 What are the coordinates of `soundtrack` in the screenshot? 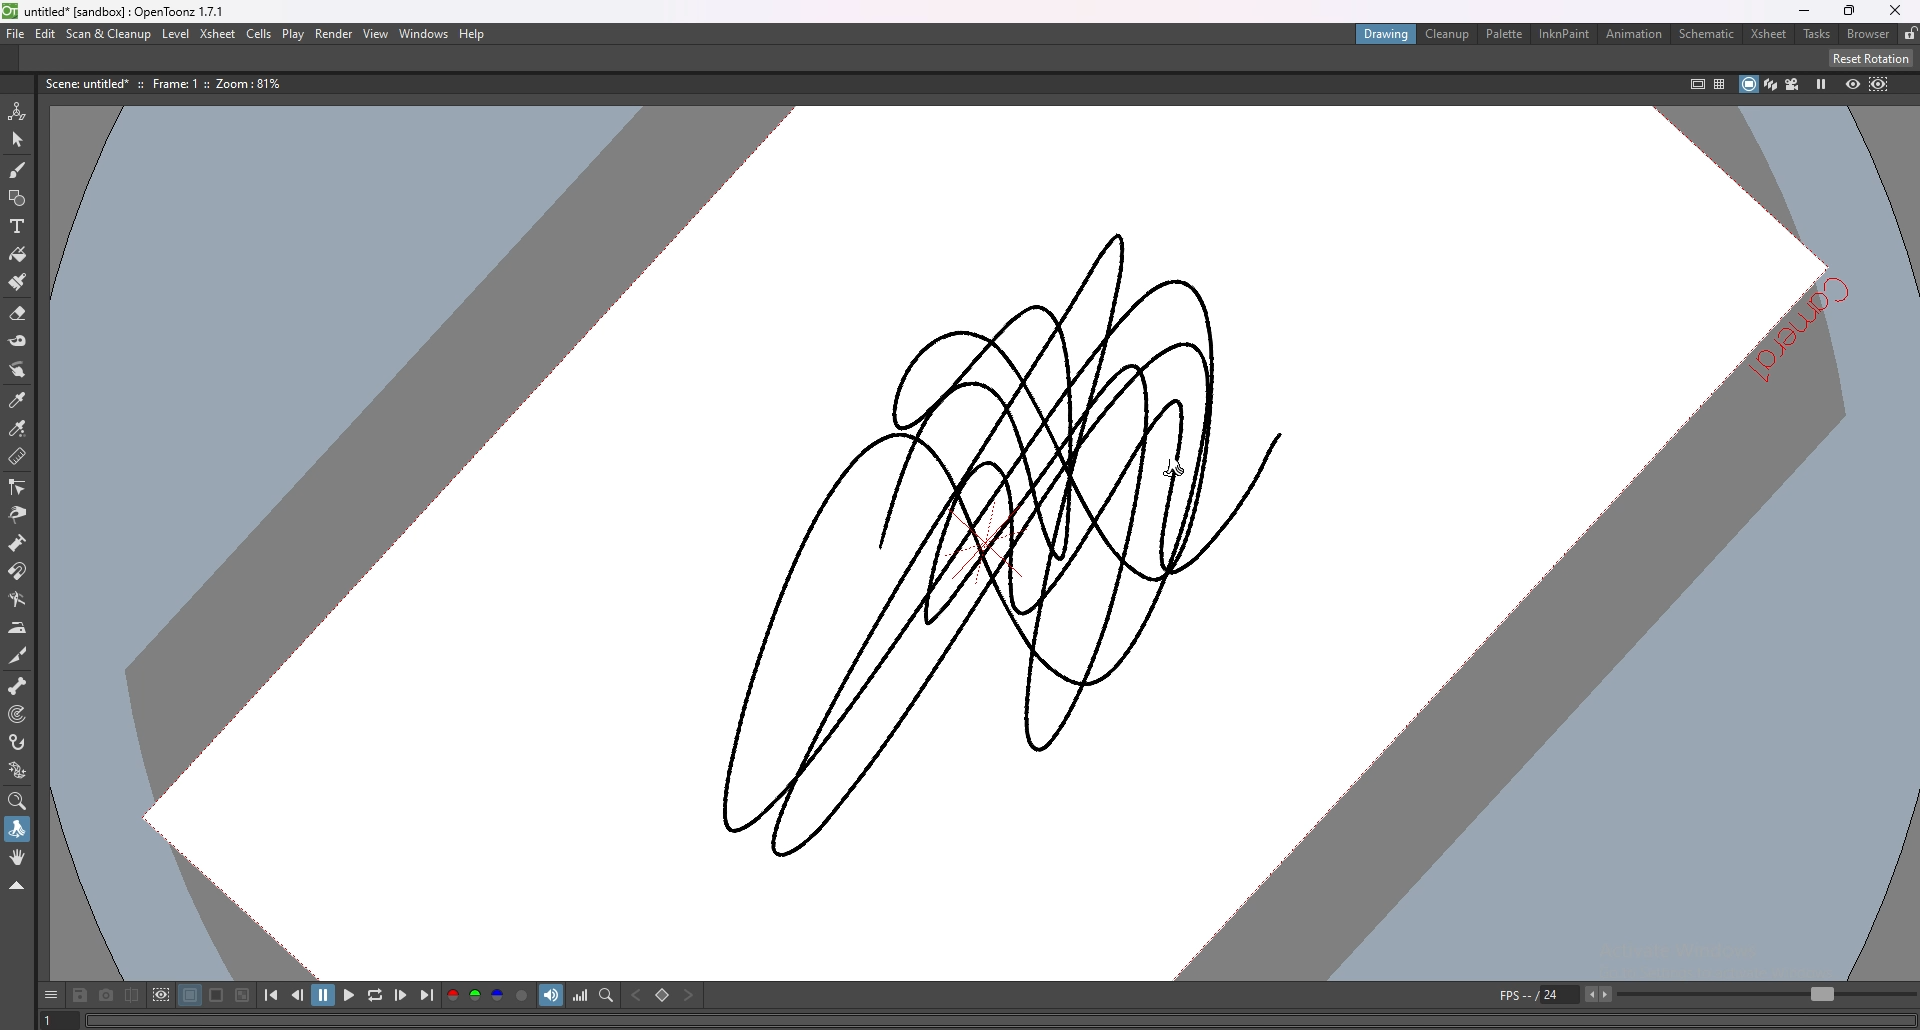 It's located at (551, 996).